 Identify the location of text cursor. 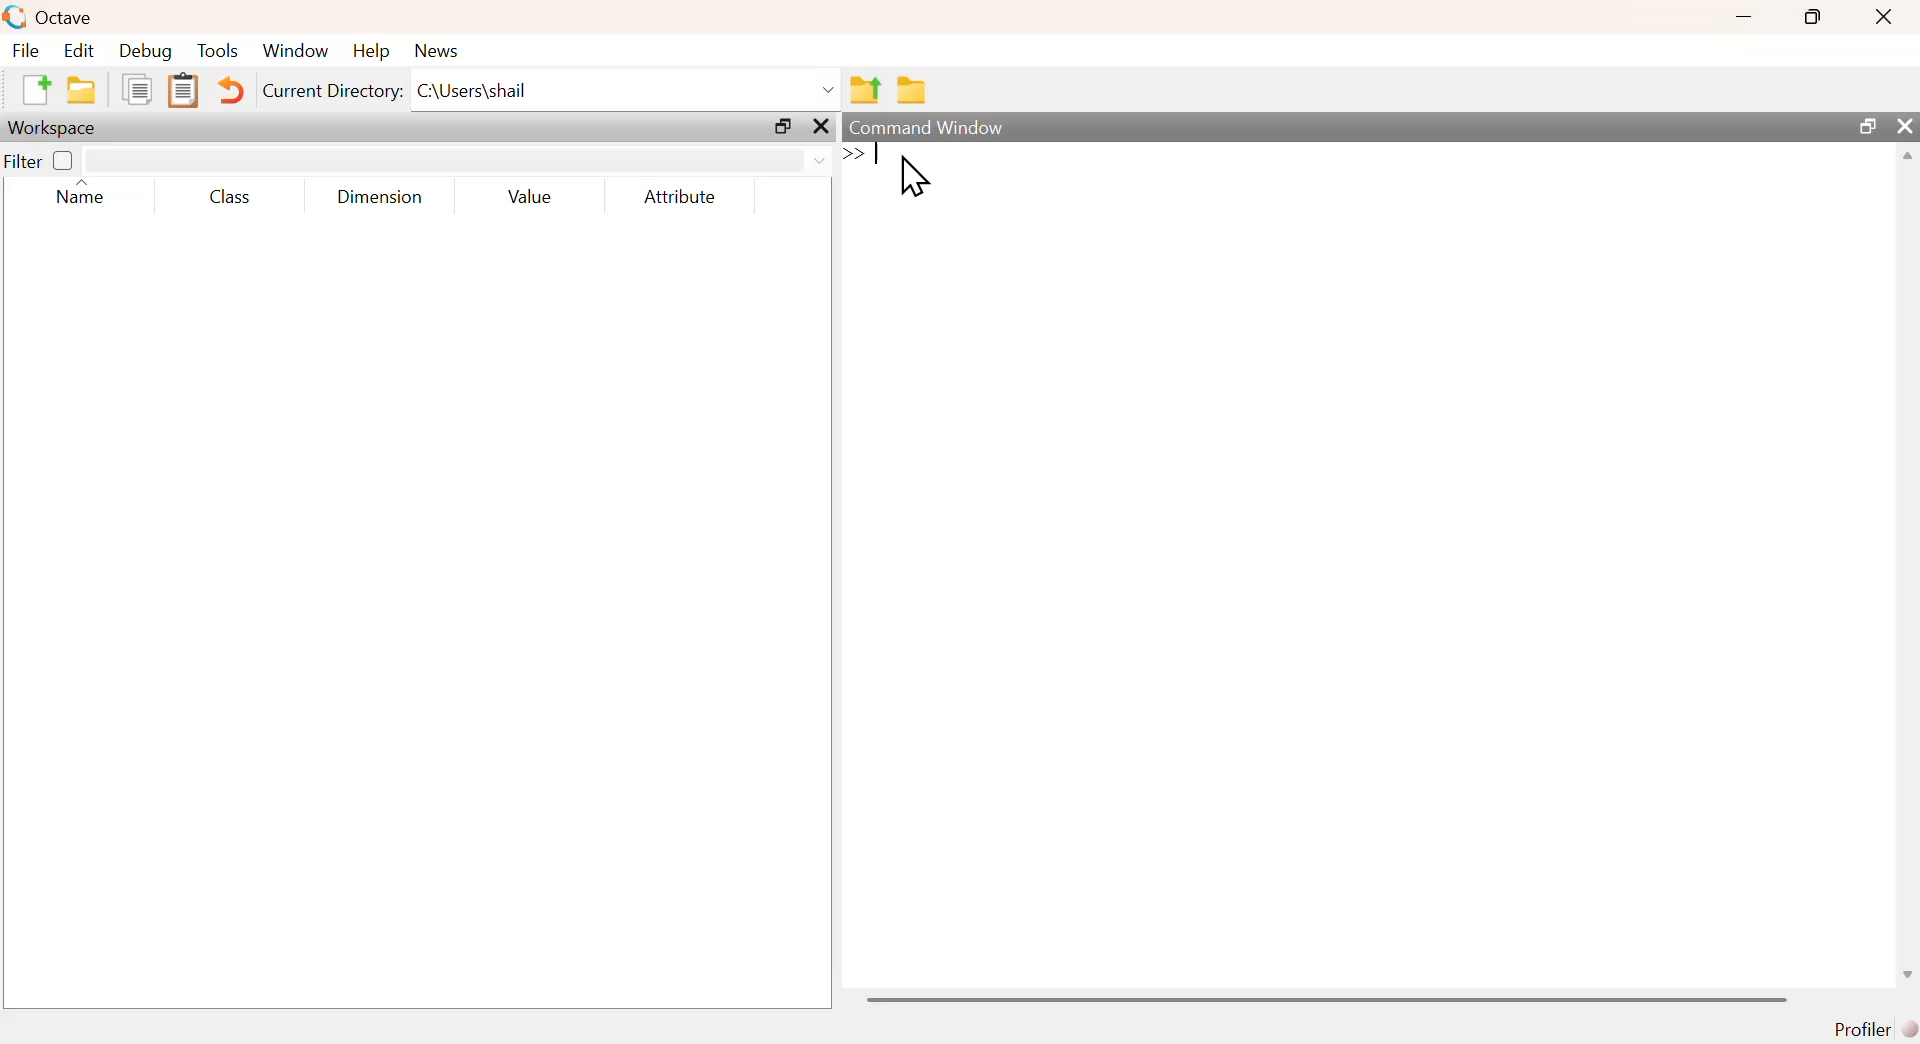
(873, 154).